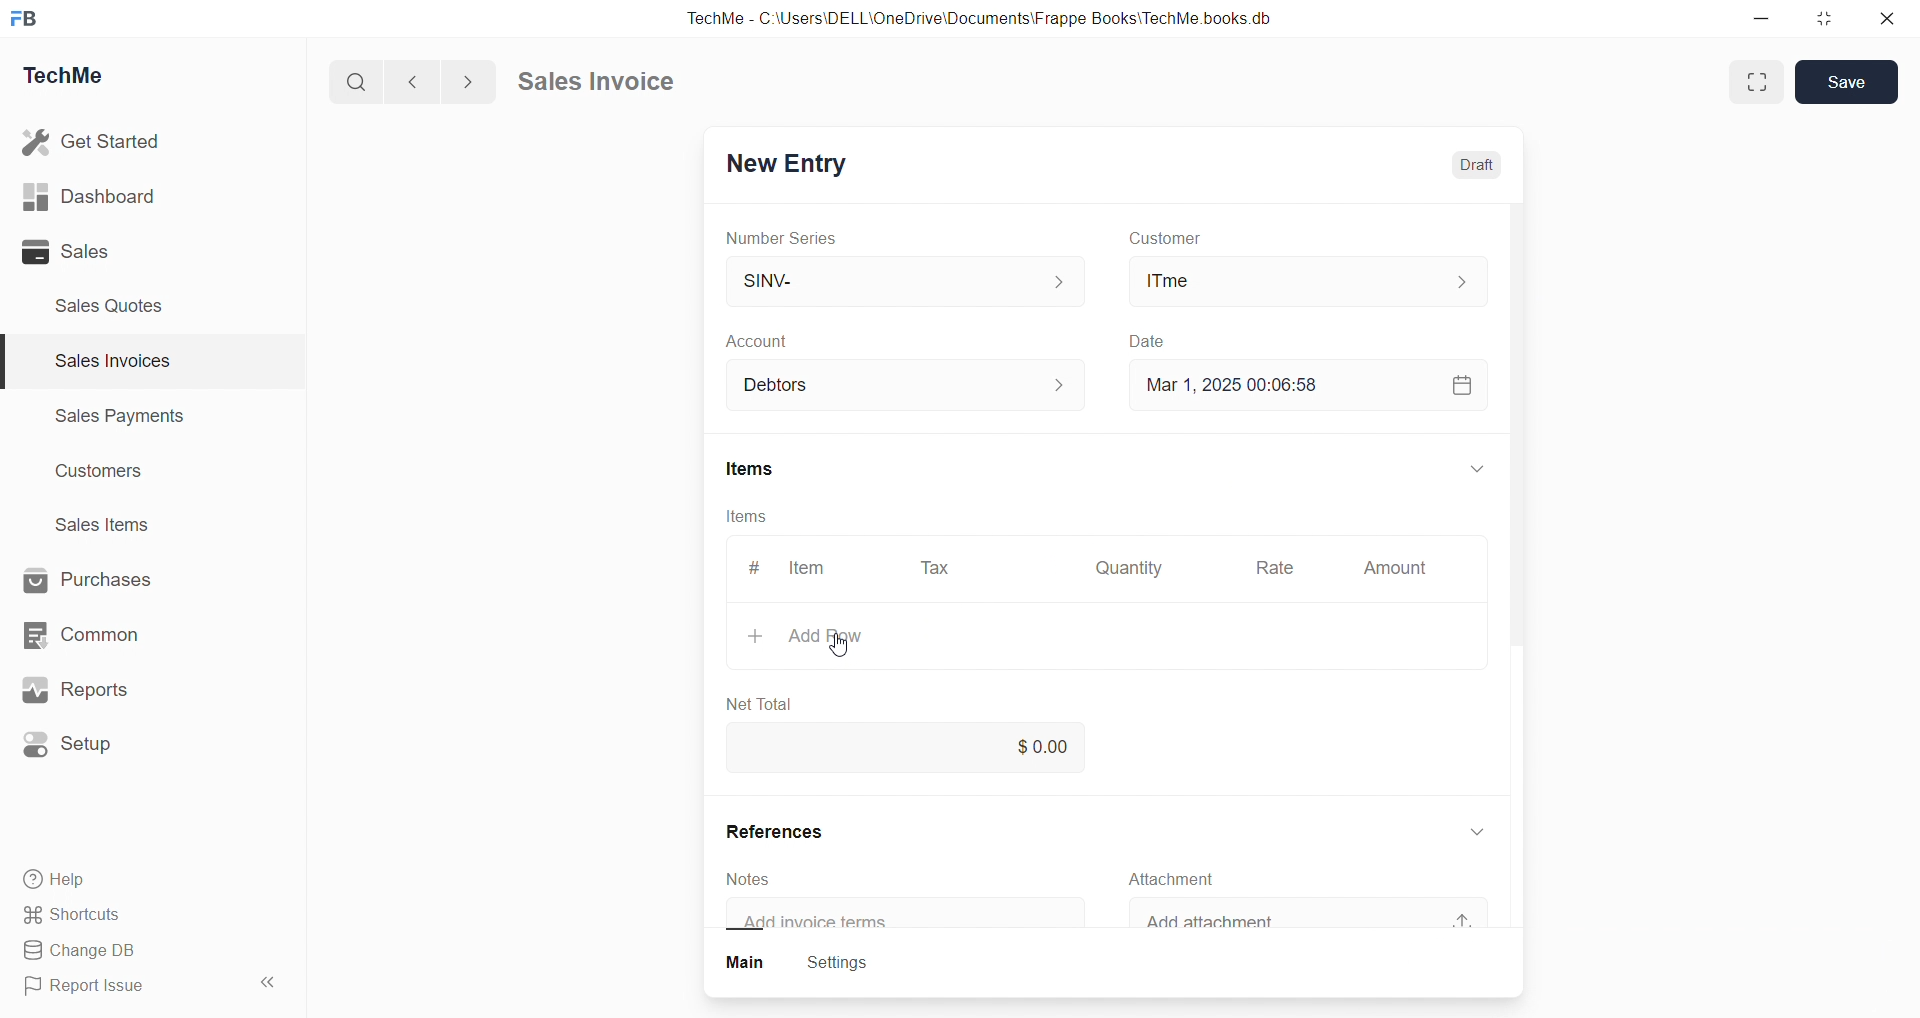 The width and height of the screenshot is (1920, 1018). I want to click on Maximize, so click(1833, 17).